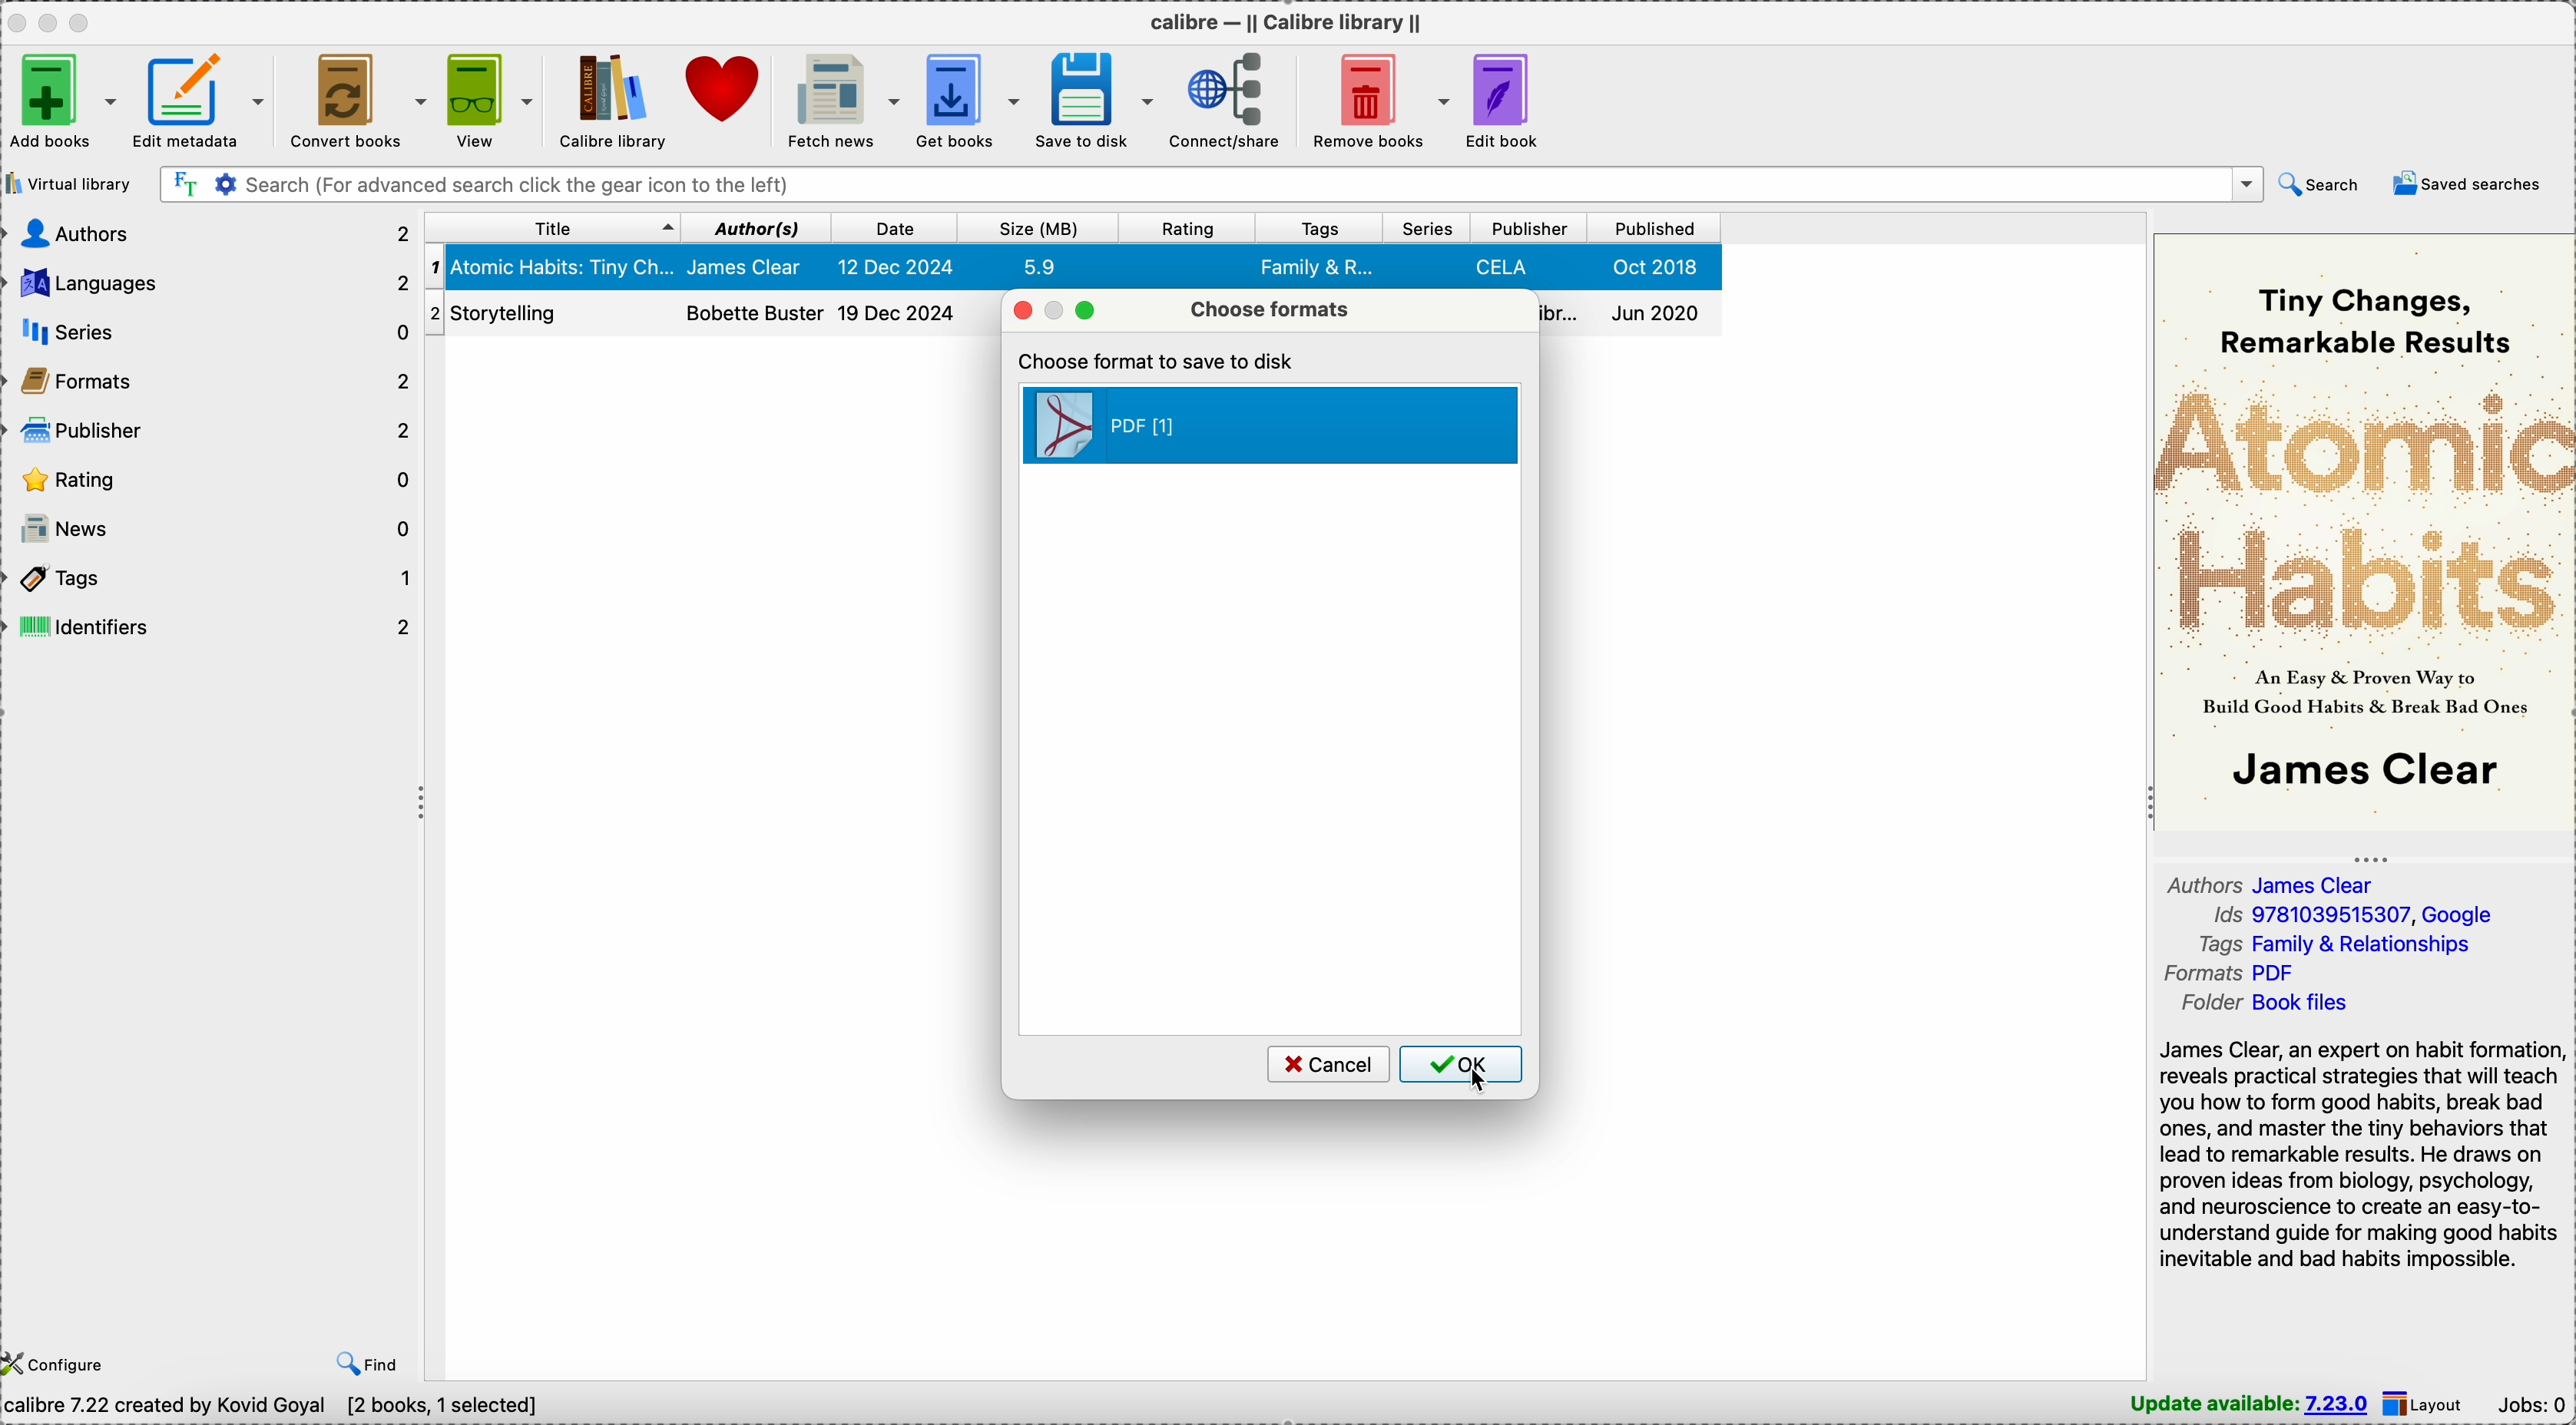 The width and height of the screenshot is (2576, 1425). Describe the element at coordinates (1091, 100) in the screenshot. I see `save to disk` at that location.